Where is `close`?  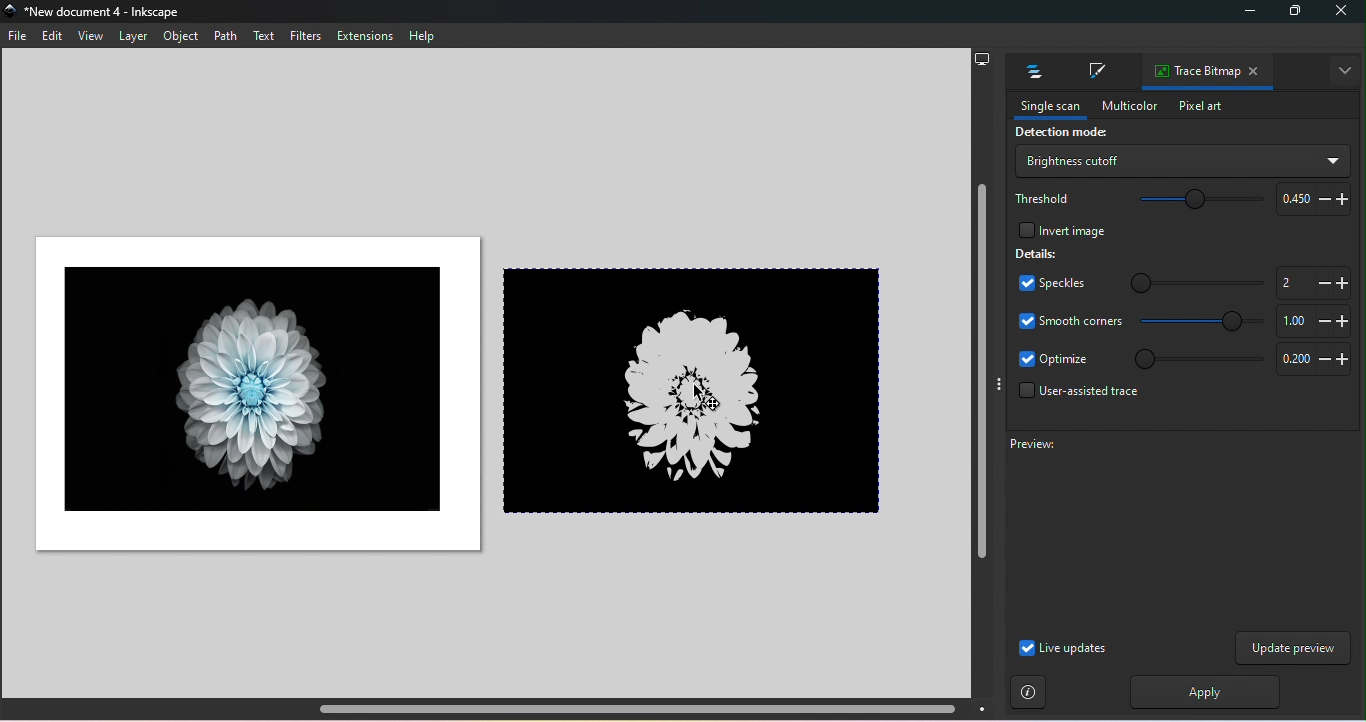
close is located at coordinates (1342, 13).